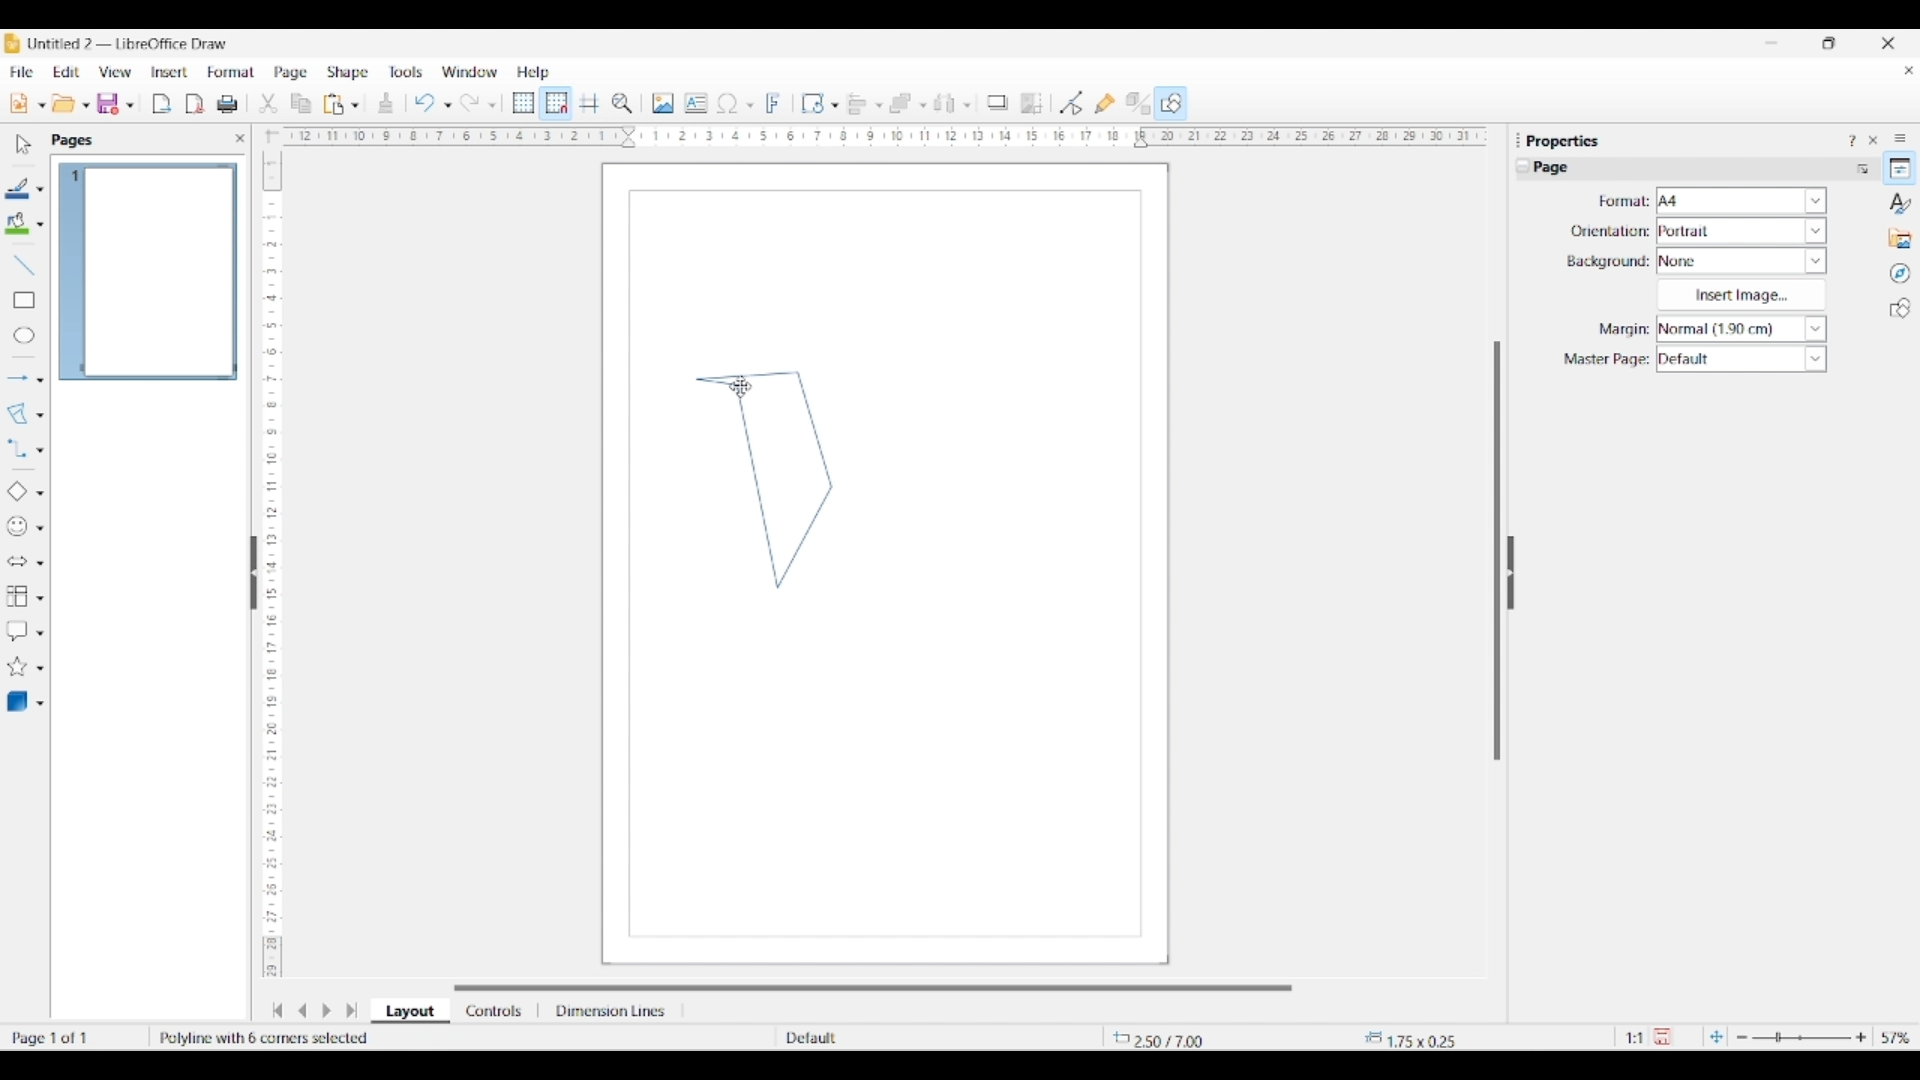 This screenshot has width=1920, height=1080. What do you see at coordinates (291, 74) in the screenshot?
I see `Page` at bounding box center [291, 74].